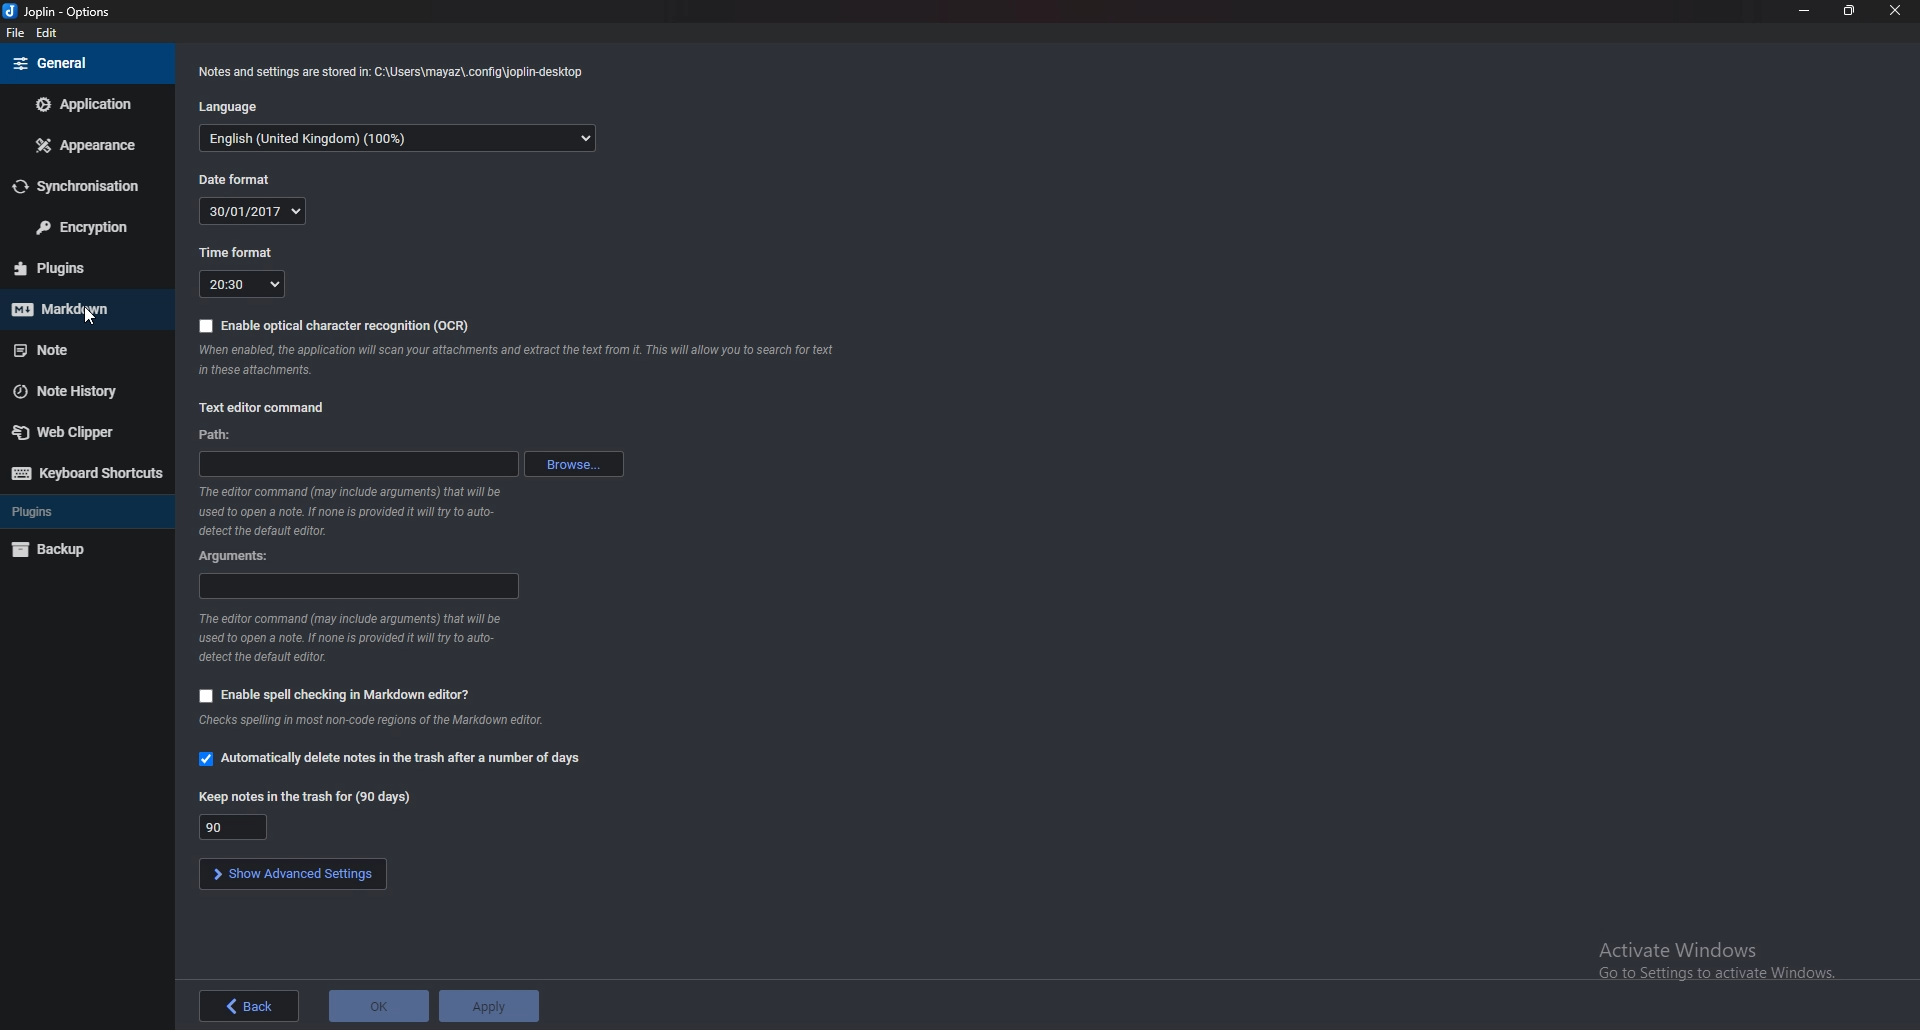 This screenshot has width=1920, height=1030. Describe the element at coordinates (249, 1004) in the screenshot. I see `back` at that location.